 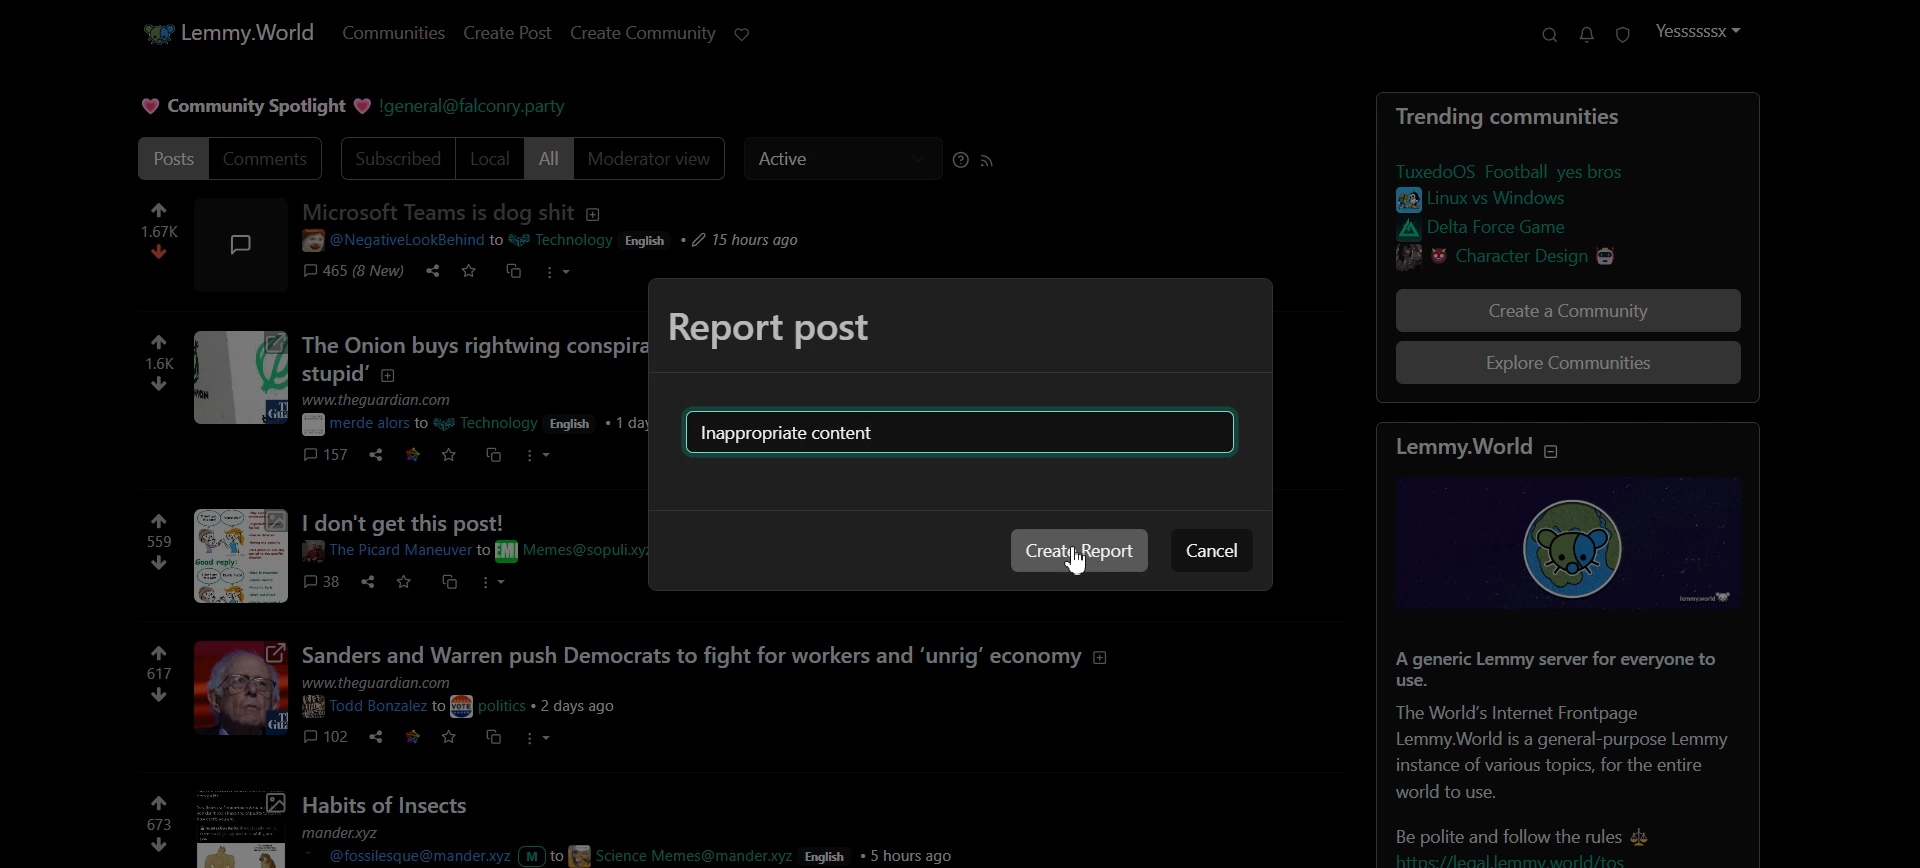 What do you see at coordinates (960, 159) in the screenshot?
I see `Sorting Help ` at bounding box center [960, 159].